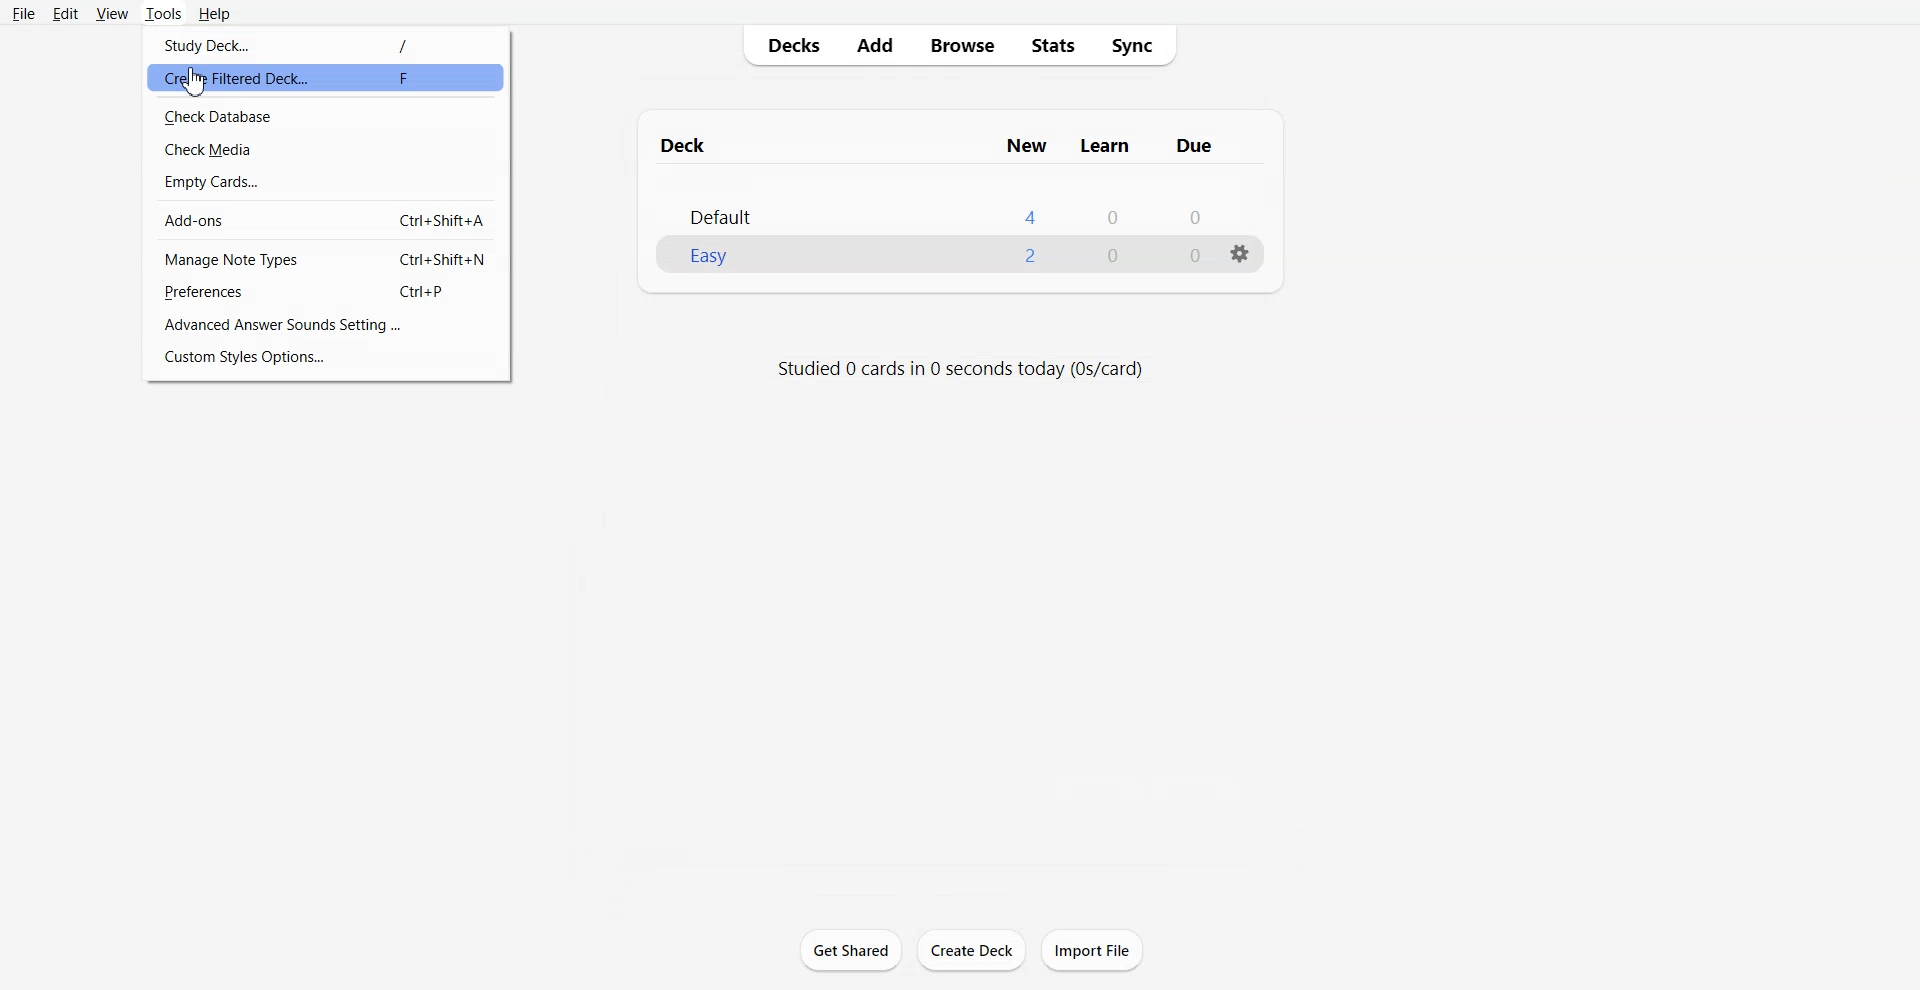  I want to click on Sync, so click(1138, 46).